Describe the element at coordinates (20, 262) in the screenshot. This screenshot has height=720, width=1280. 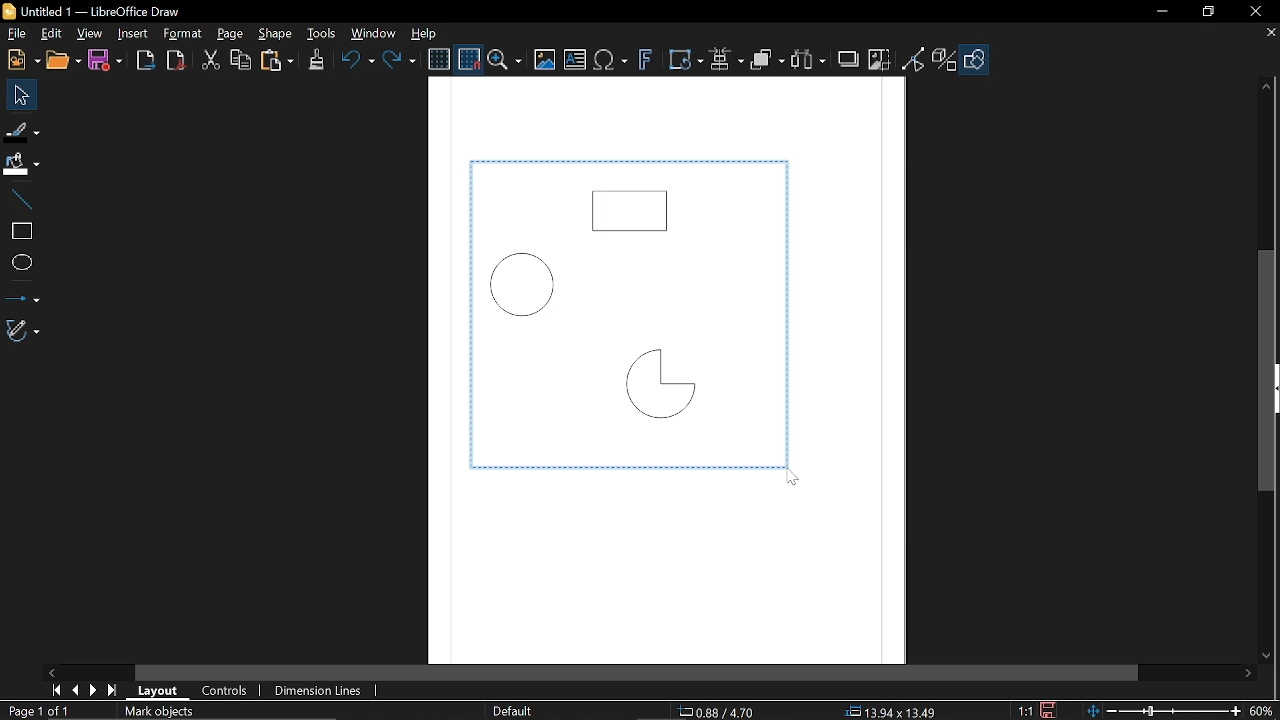
I see `Ellips` at that location.